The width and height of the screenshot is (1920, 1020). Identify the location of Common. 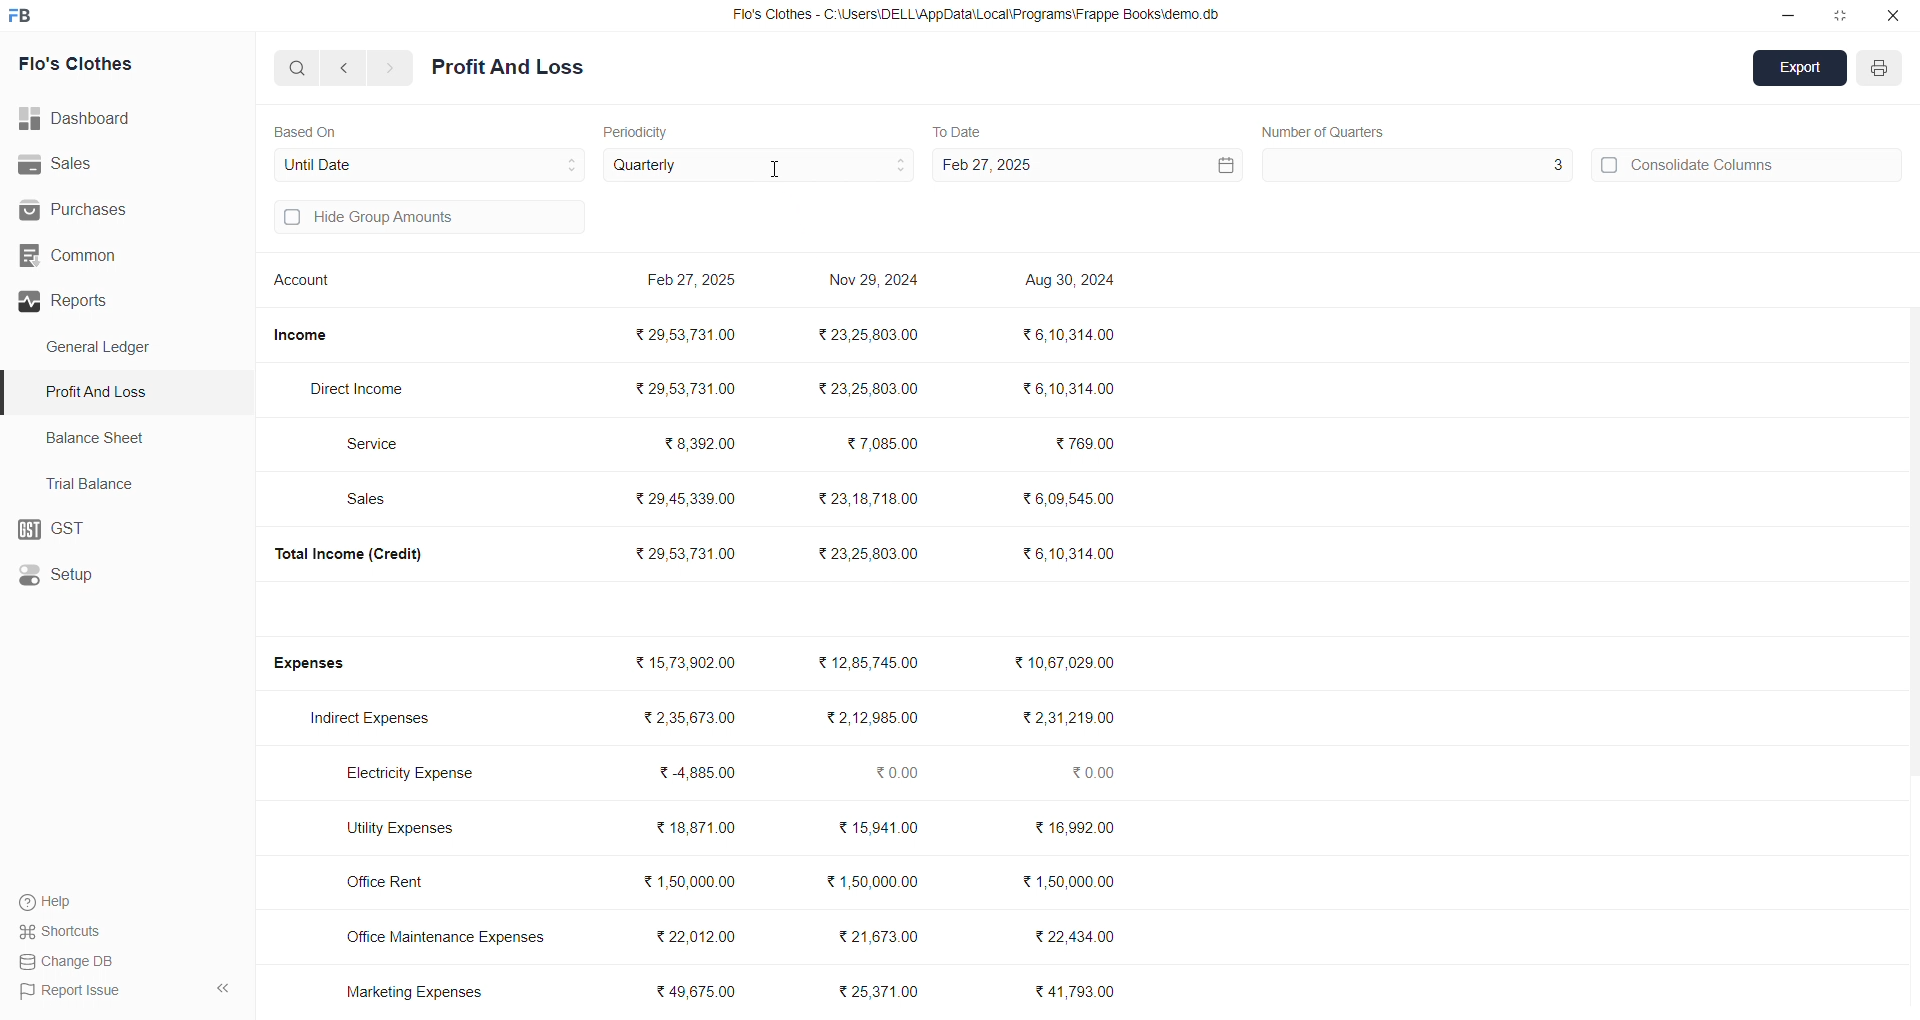
(102, 256).